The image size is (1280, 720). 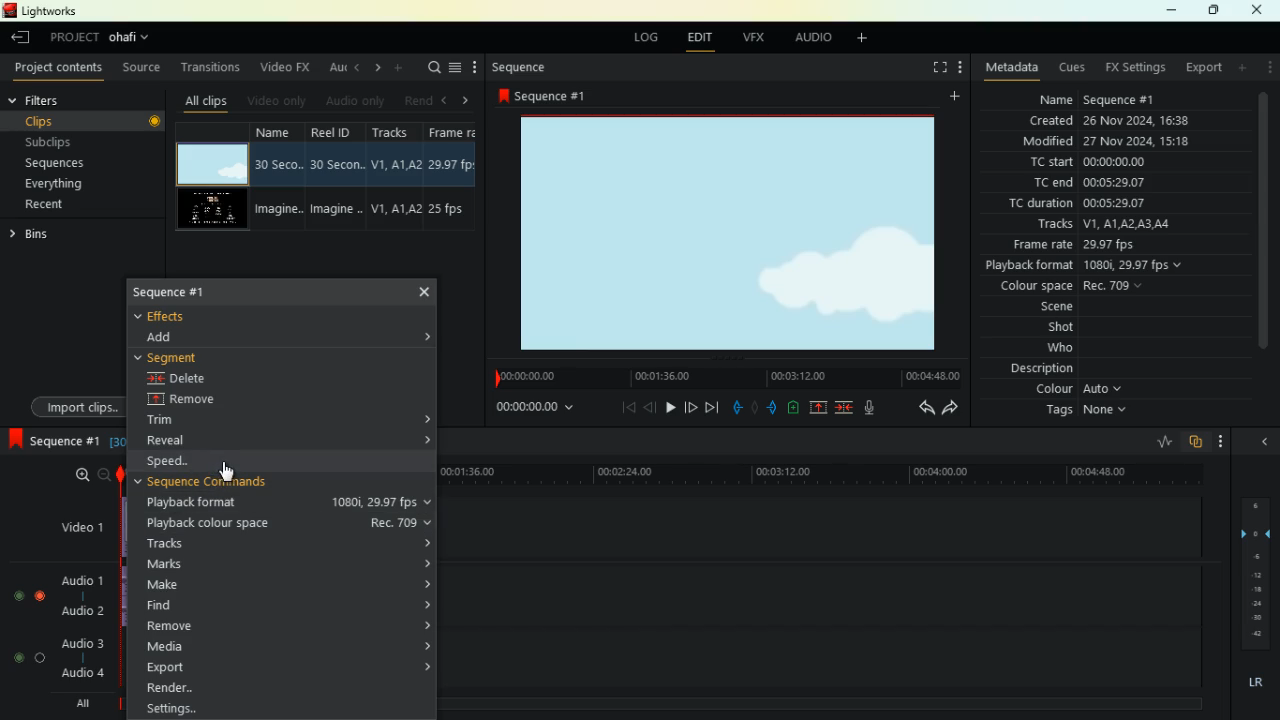 What do you see at coordinates (61, 184) in the screenshot?
I see `everything` at bounding box center [61, 184].